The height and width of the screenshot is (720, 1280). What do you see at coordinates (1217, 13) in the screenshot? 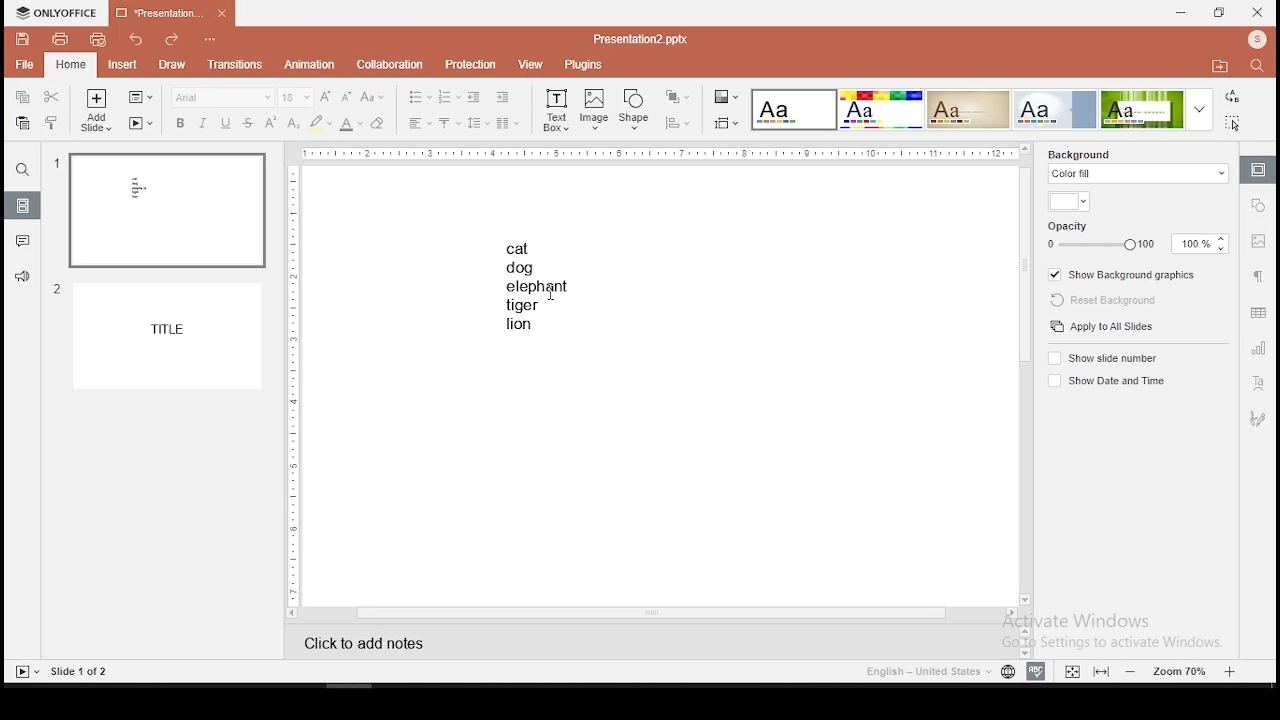
I see `restore` at bounding box center [1217, 13].